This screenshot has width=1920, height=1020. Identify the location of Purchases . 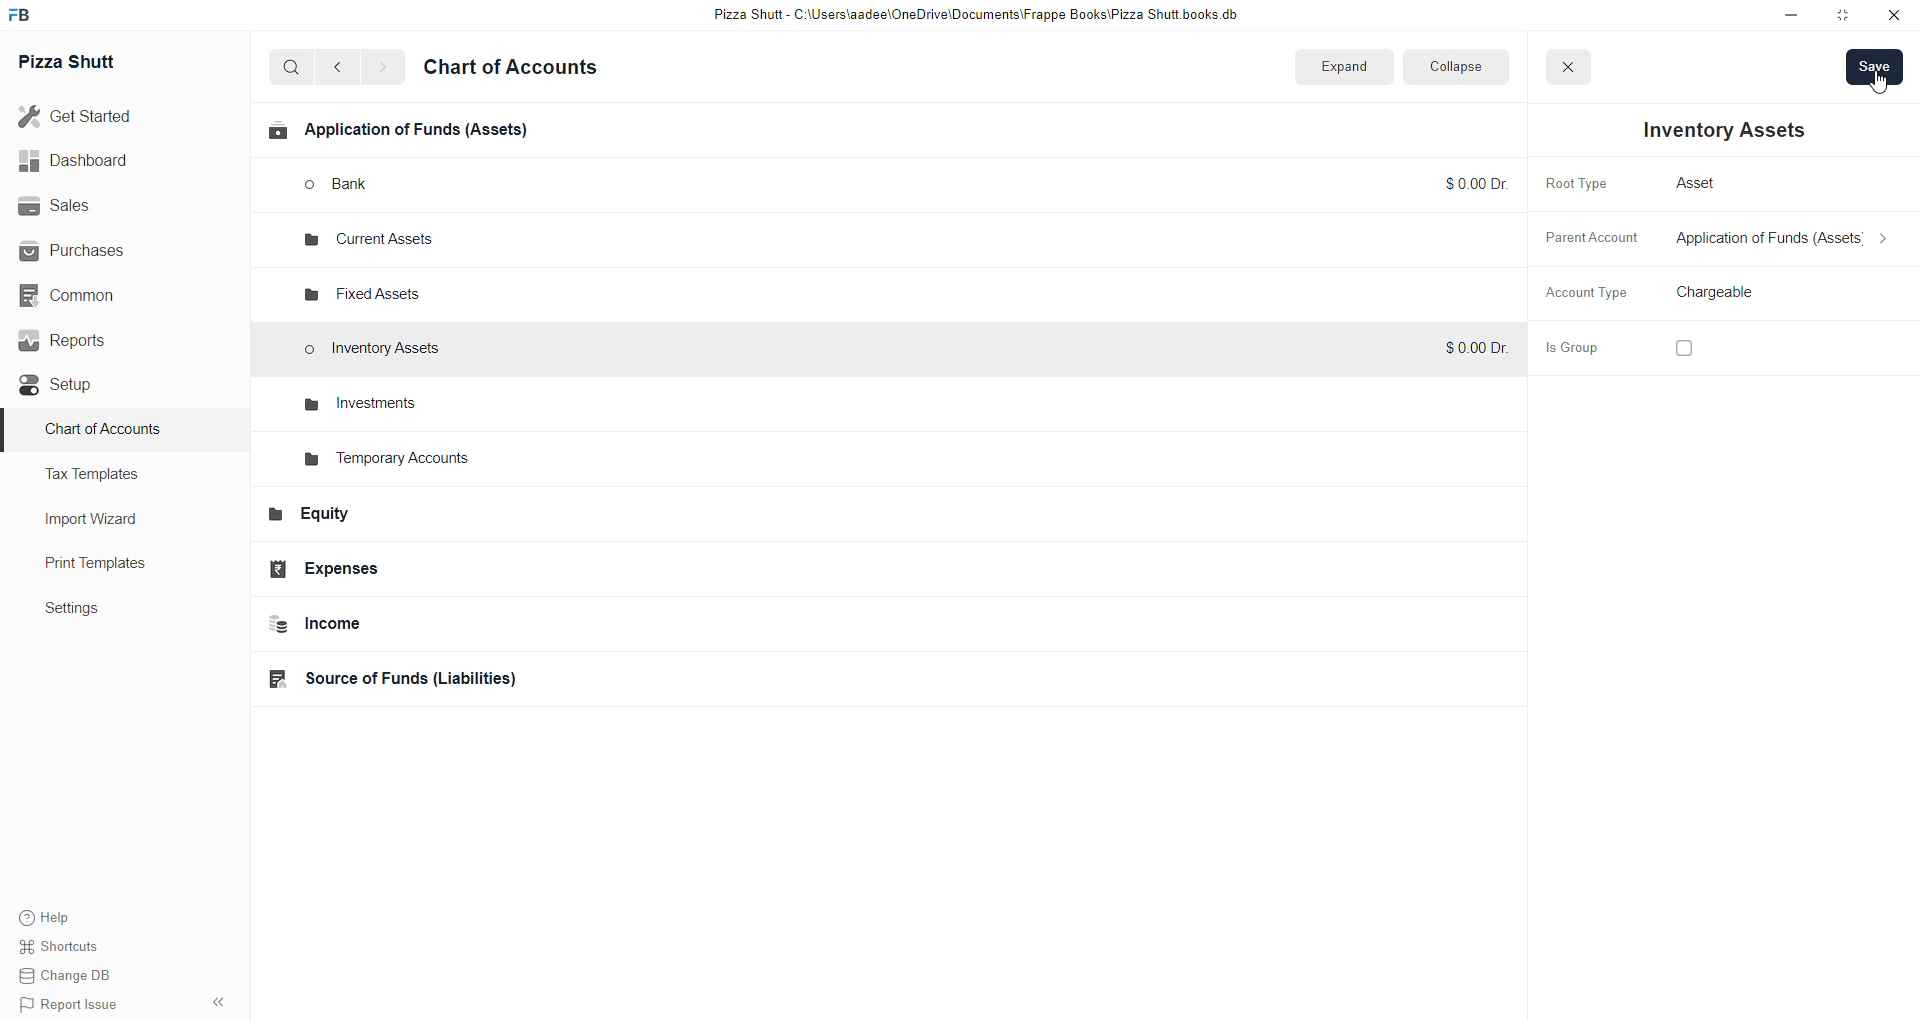
(83, 249).